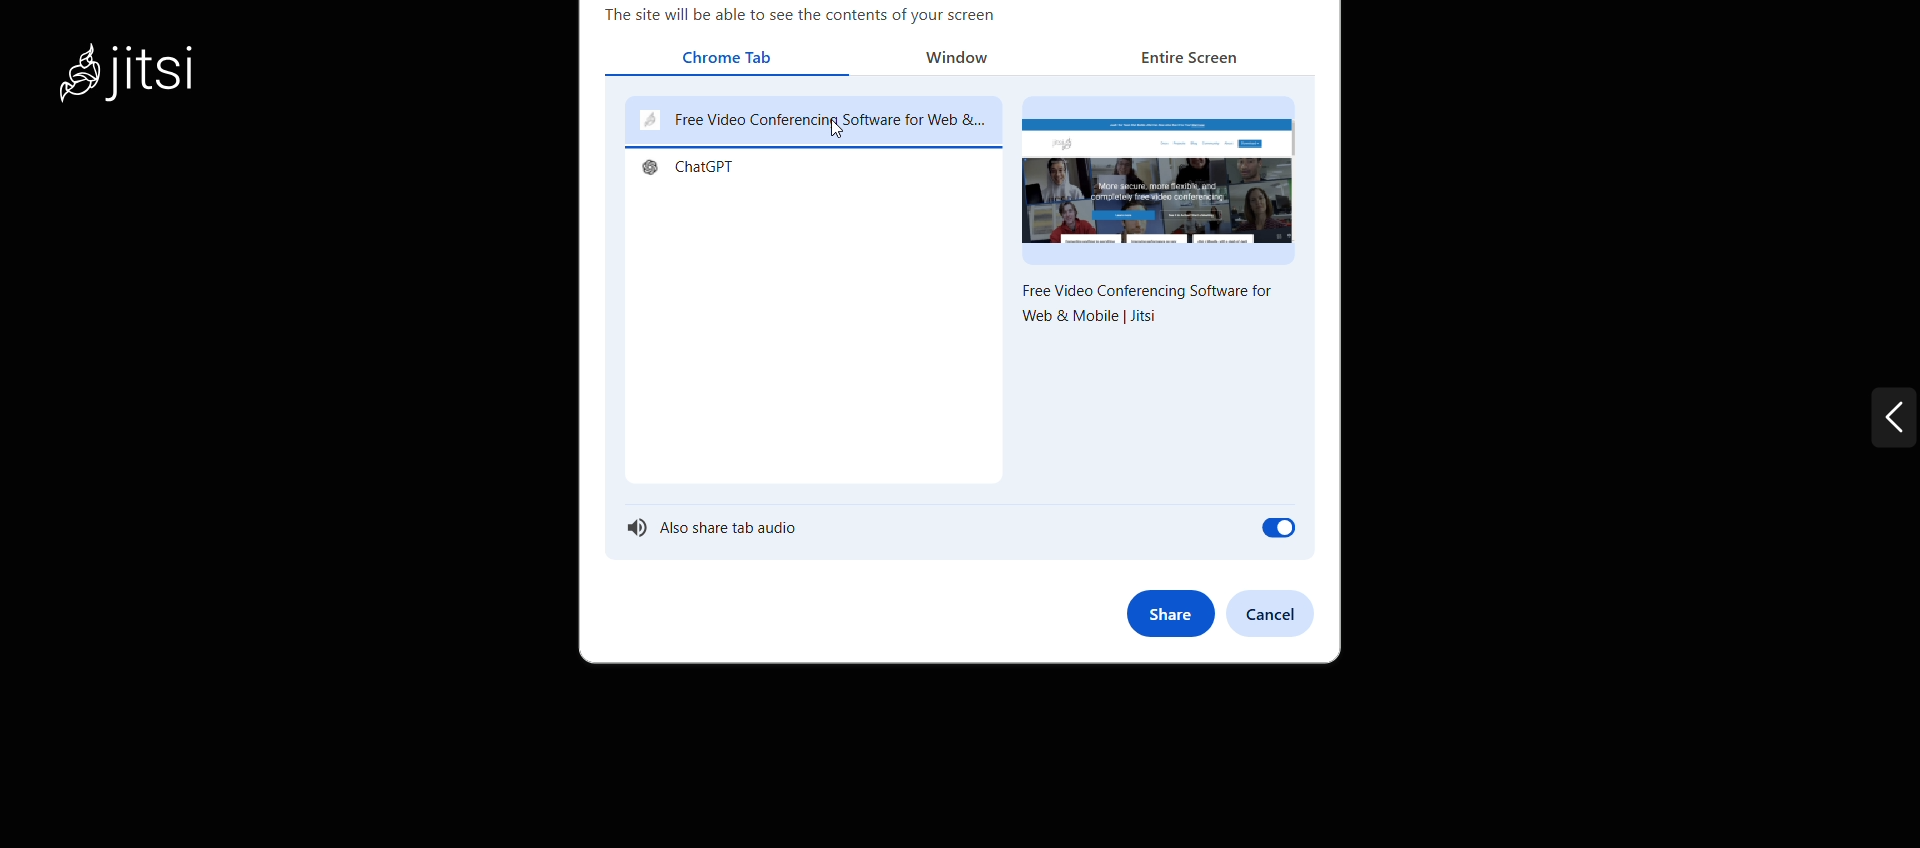  What do you see at coordinates (1183, 61) in the screenshot?
I see `Entire Screen Tab` at bounding box center [1183, 61].